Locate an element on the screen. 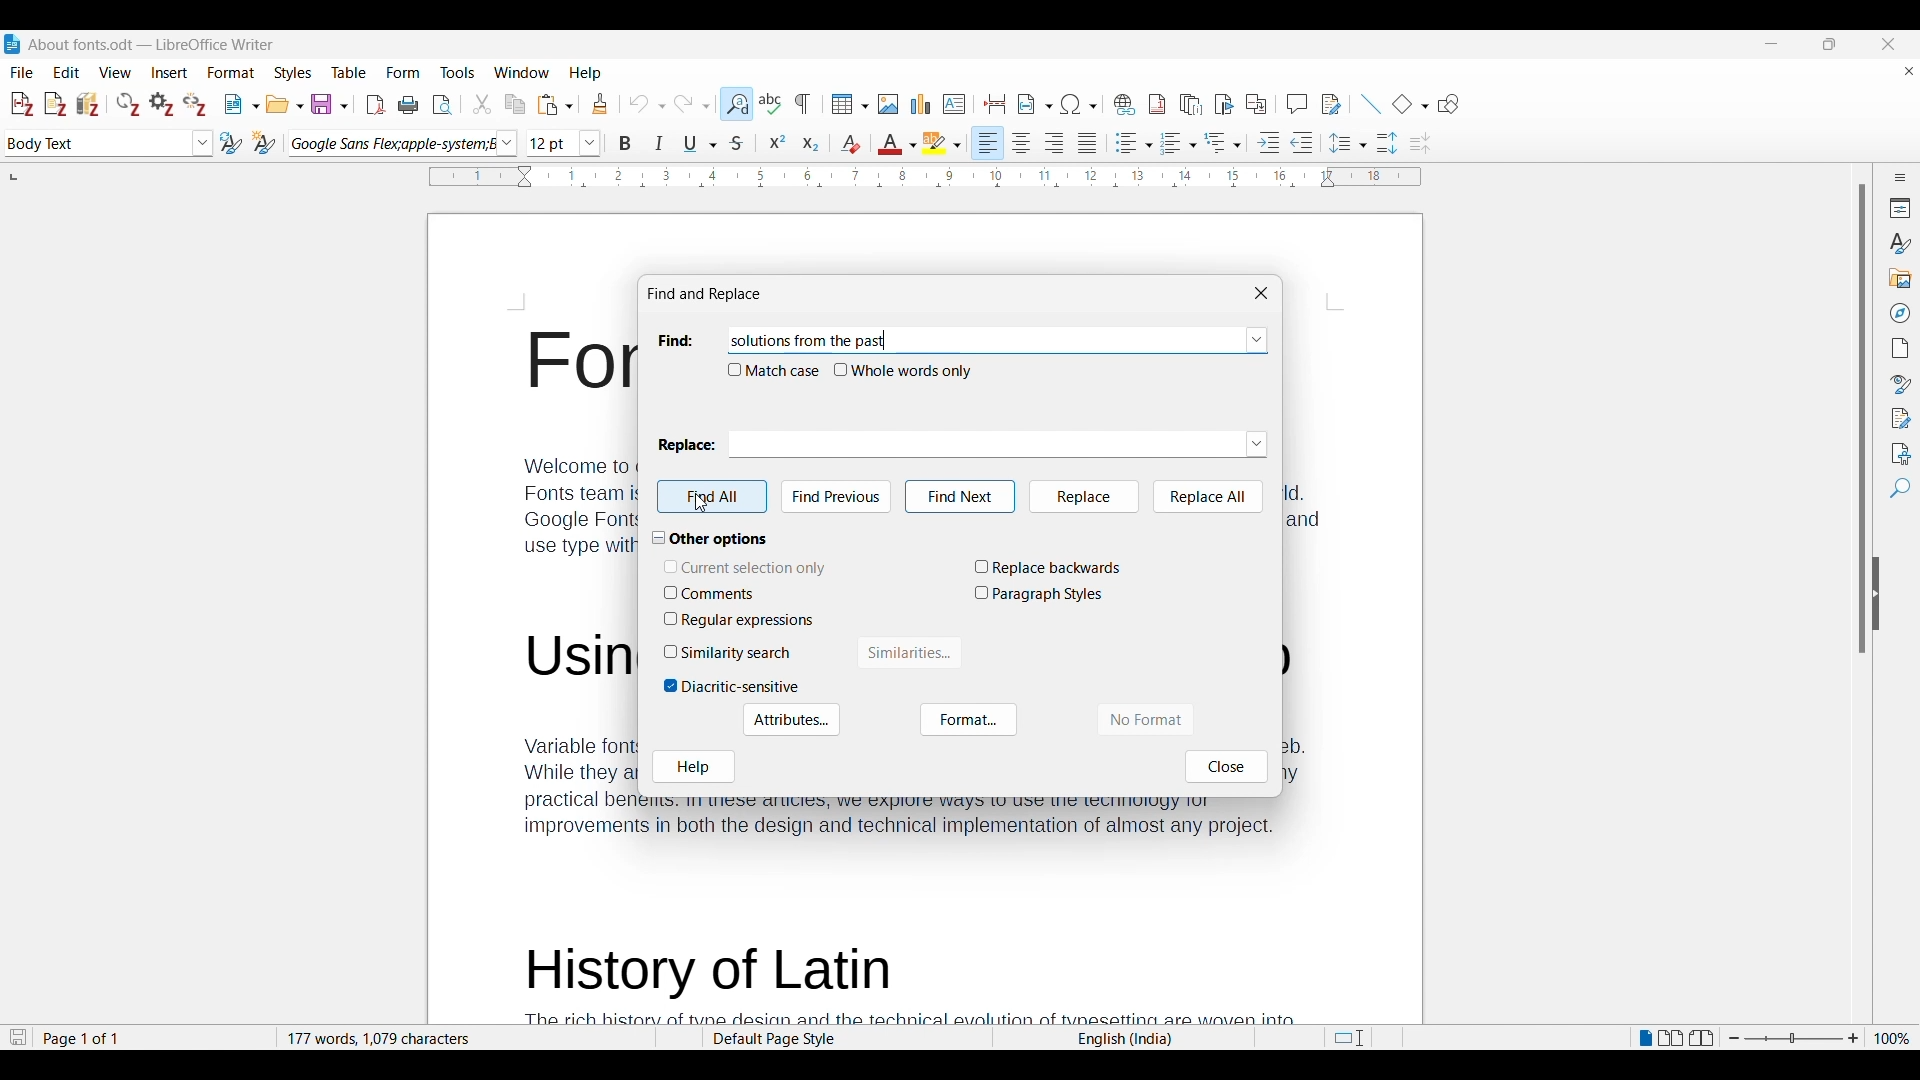 The width and height of the screenshot is (1920, 1080). Decrease indent is located at coordinates (1302, 142).